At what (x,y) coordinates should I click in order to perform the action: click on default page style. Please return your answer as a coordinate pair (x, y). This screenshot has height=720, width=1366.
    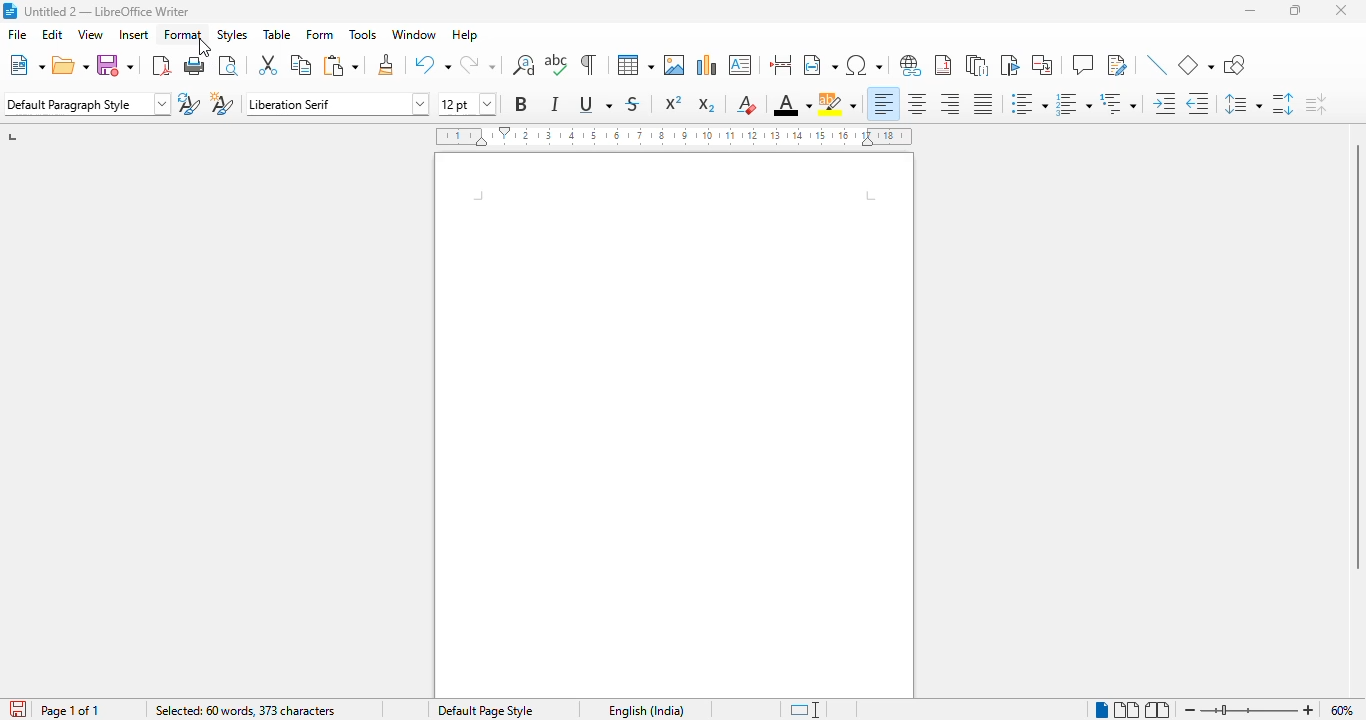
    Looking at the image, I should click on (486, 710).